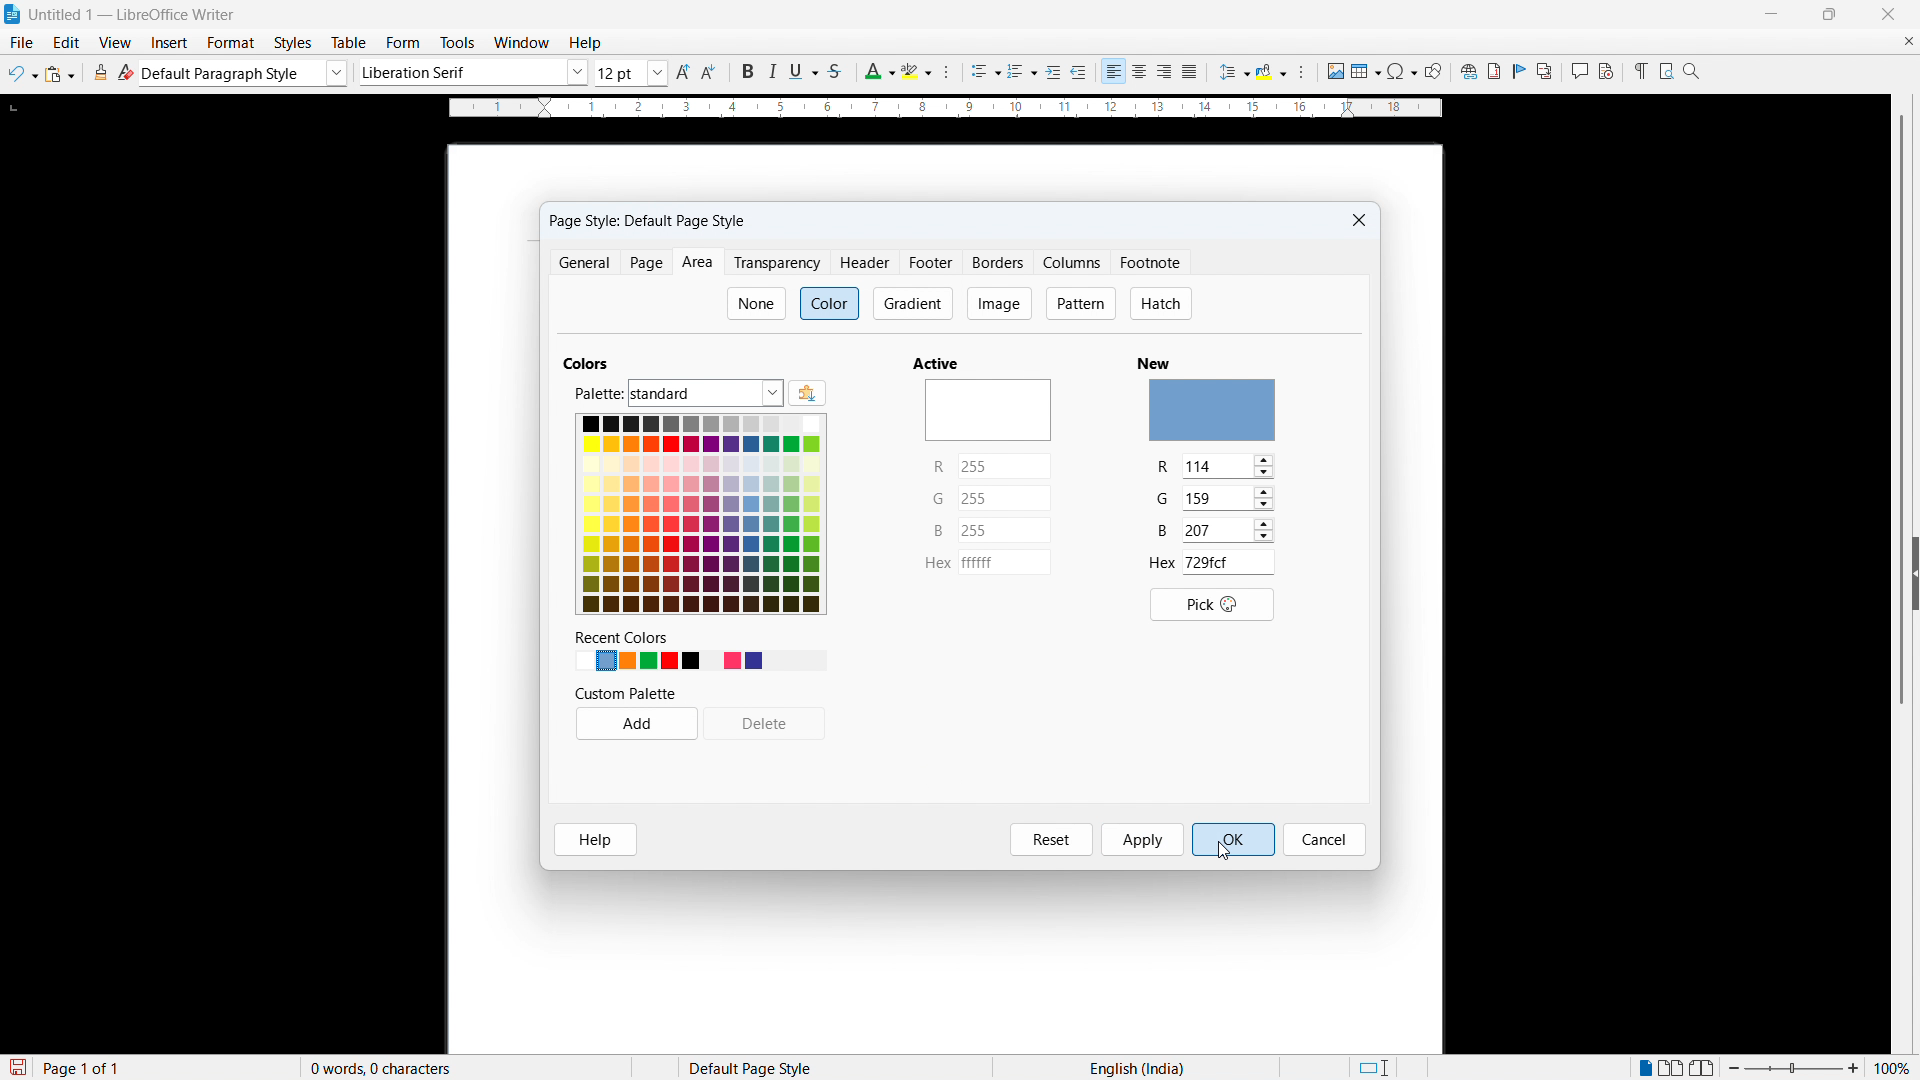  I want to click on page , so click(646, 262).